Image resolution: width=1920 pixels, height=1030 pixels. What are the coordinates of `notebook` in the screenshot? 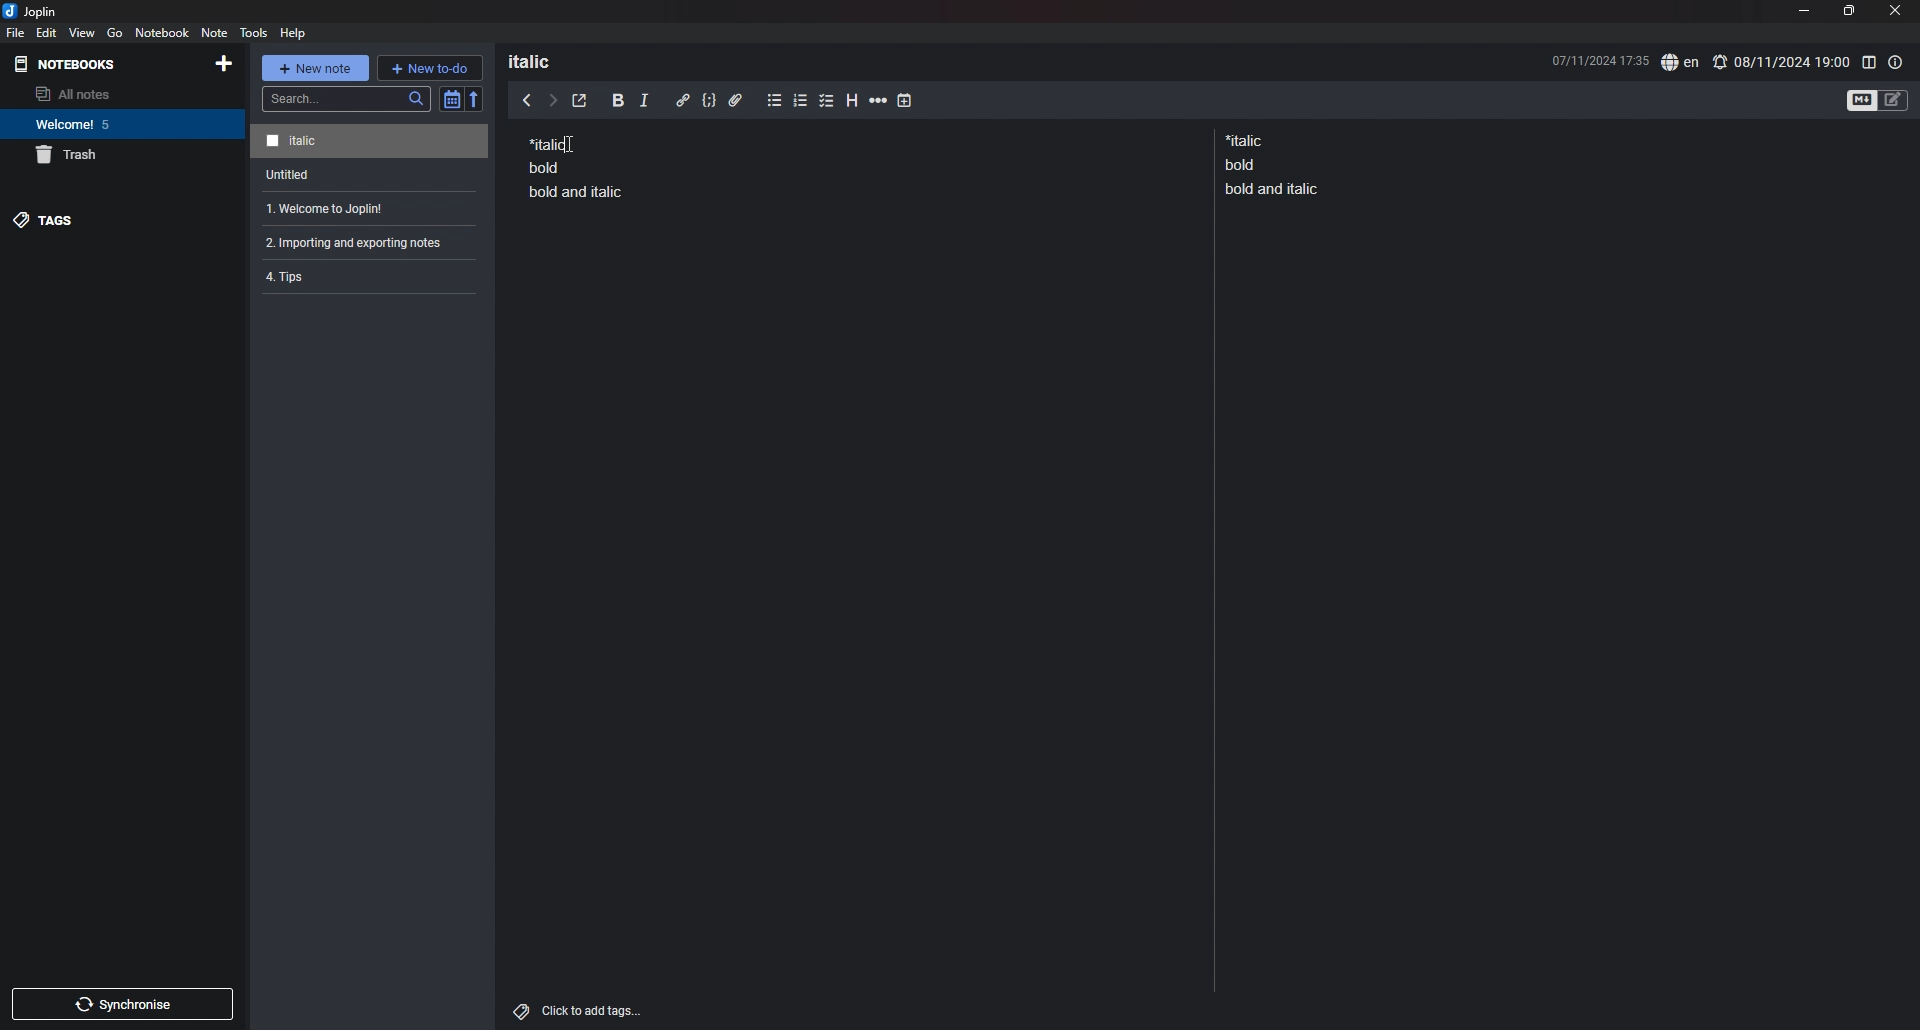 It's located at (120, 124).